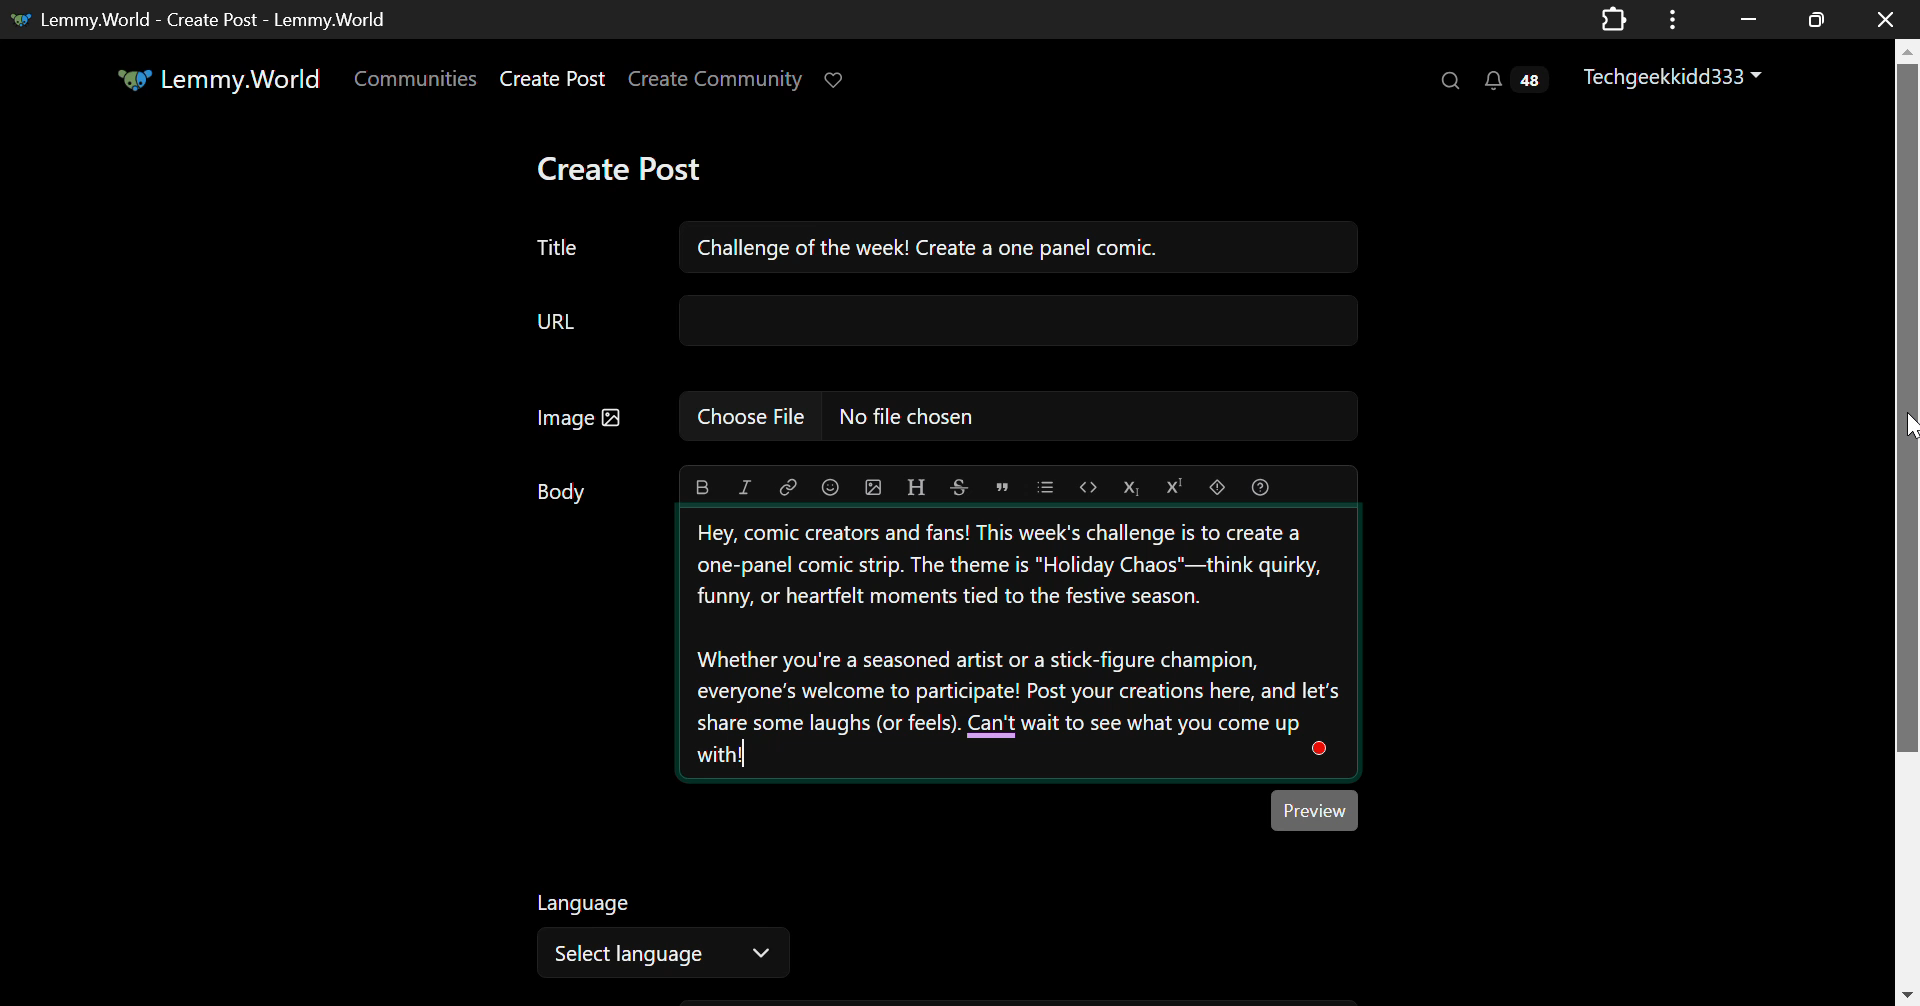  What do you see at coordinates (1908, 531) in the screenshot?
I see `Vertical Scroll Bar` at bounding box center [1908, 531].